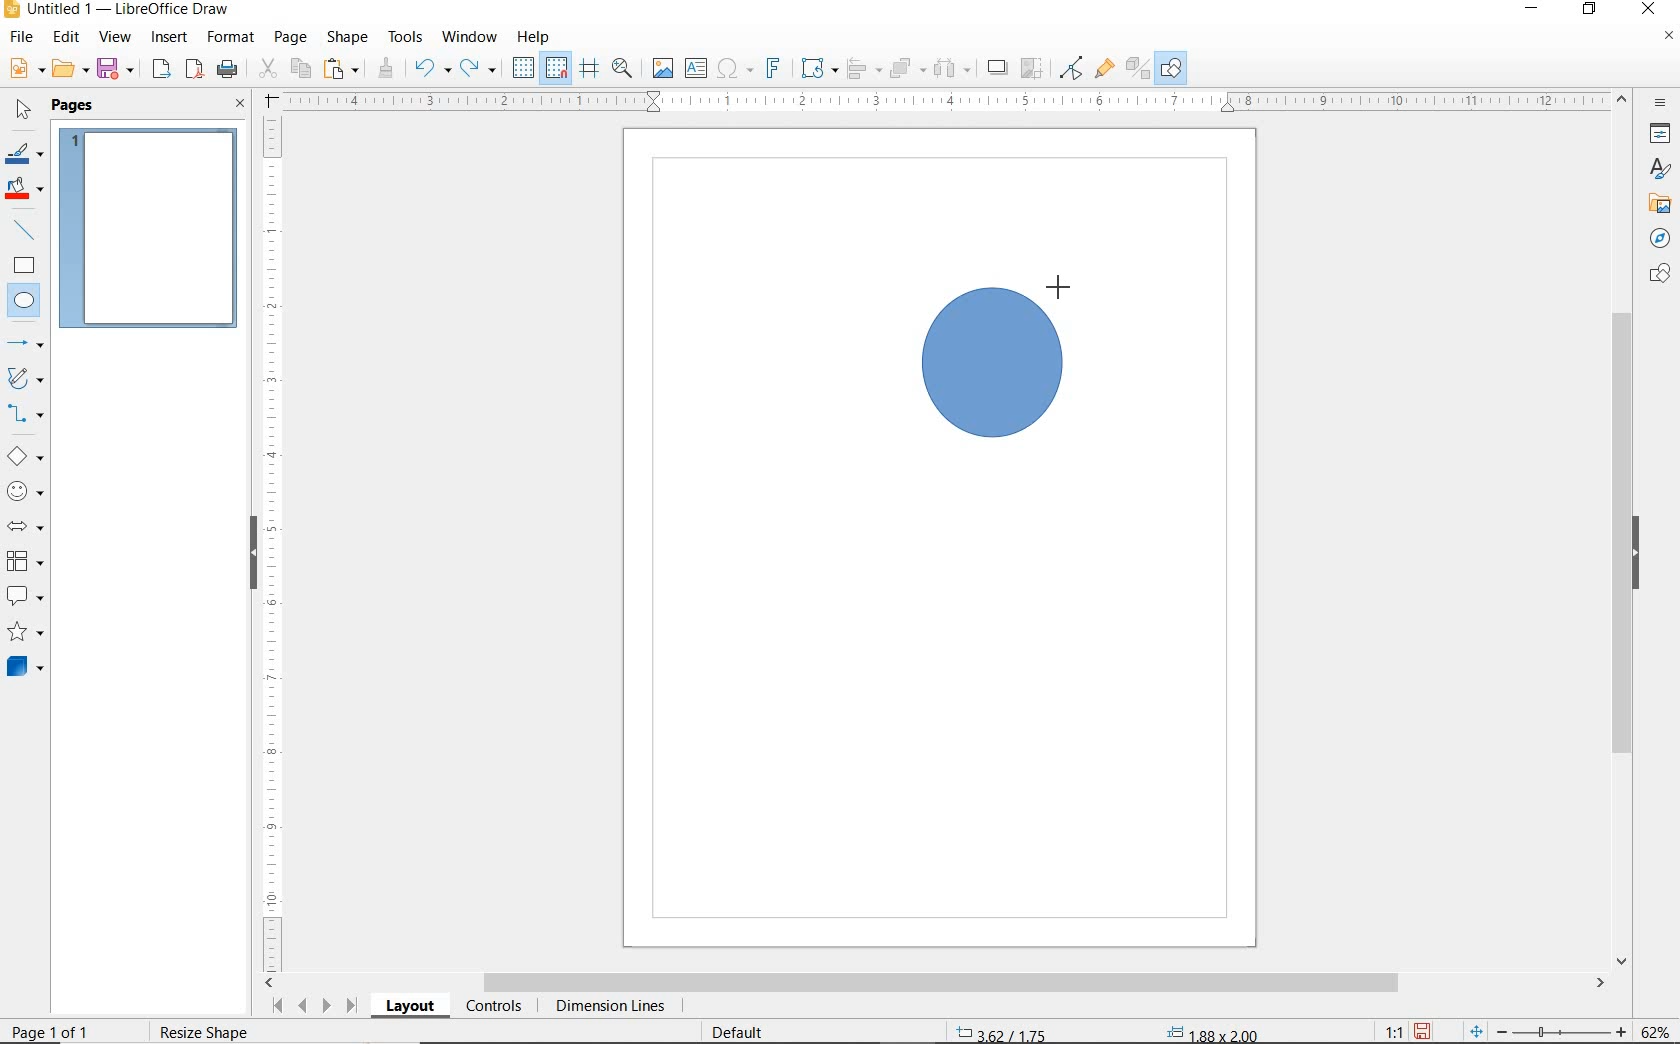  What do you see at coordinates (534, 37) in the screenshot?
I see `HELP` at bounding box center [534, 37].